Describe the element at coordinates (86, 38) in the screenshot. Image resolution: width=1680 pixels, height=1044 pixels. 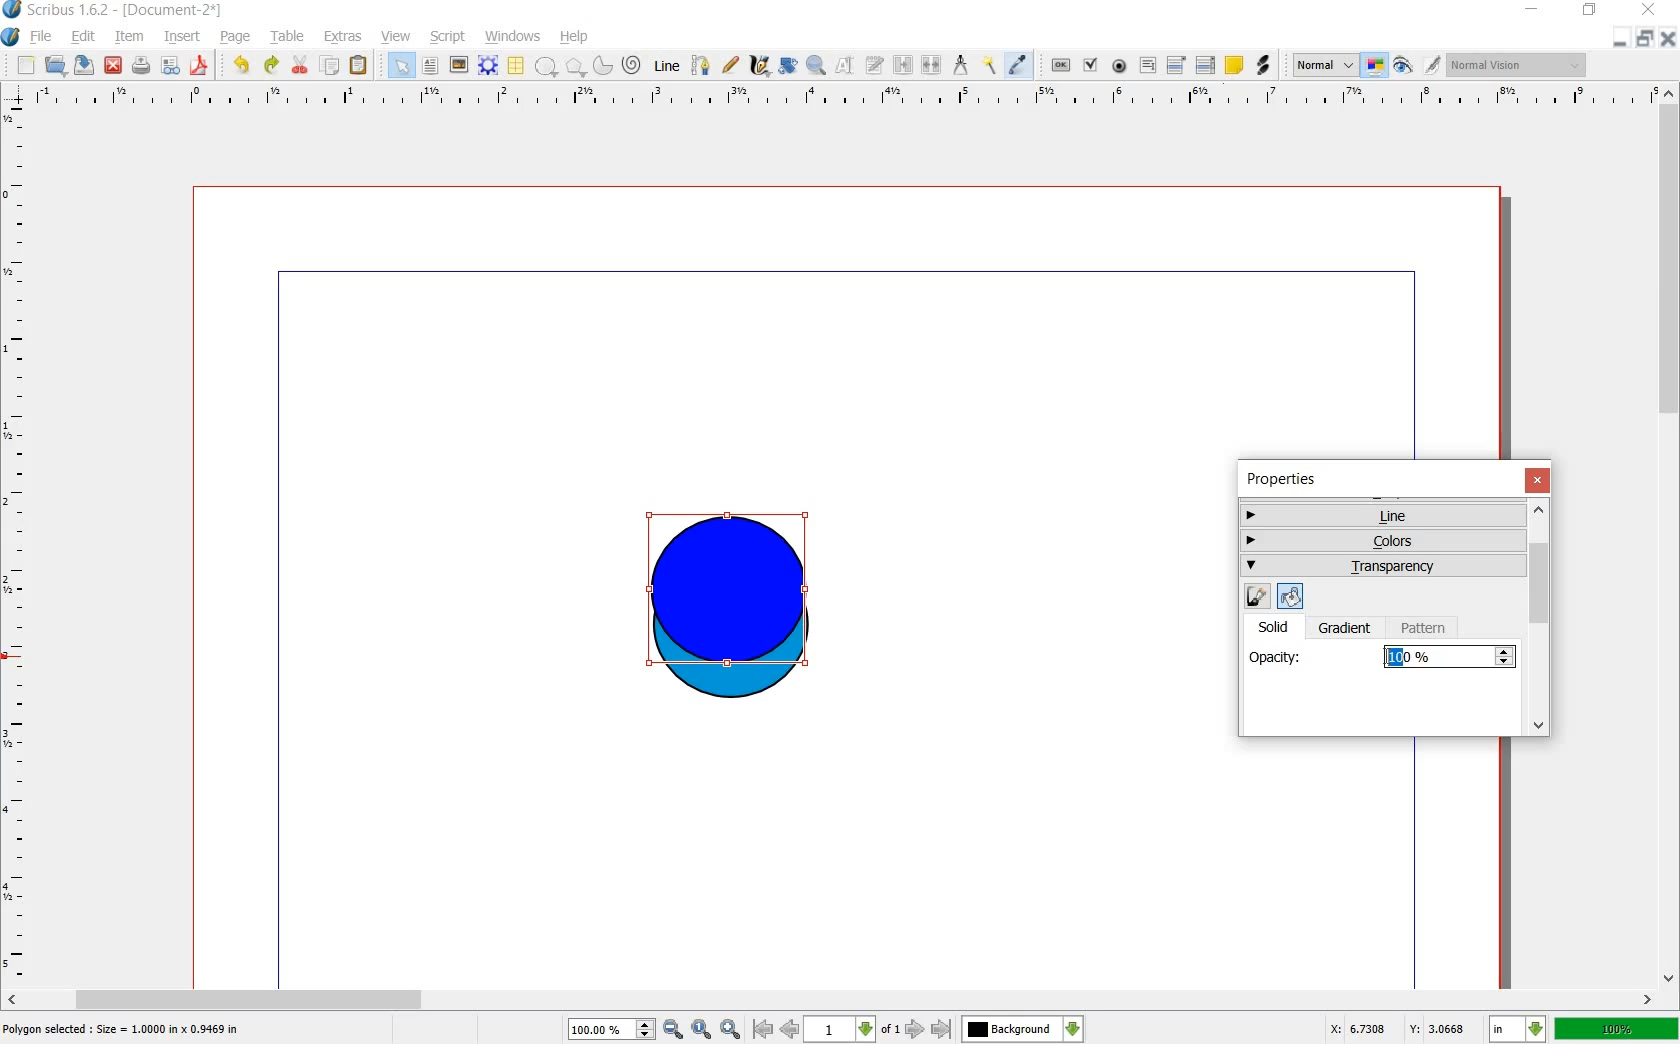
I see `edit` at that location.